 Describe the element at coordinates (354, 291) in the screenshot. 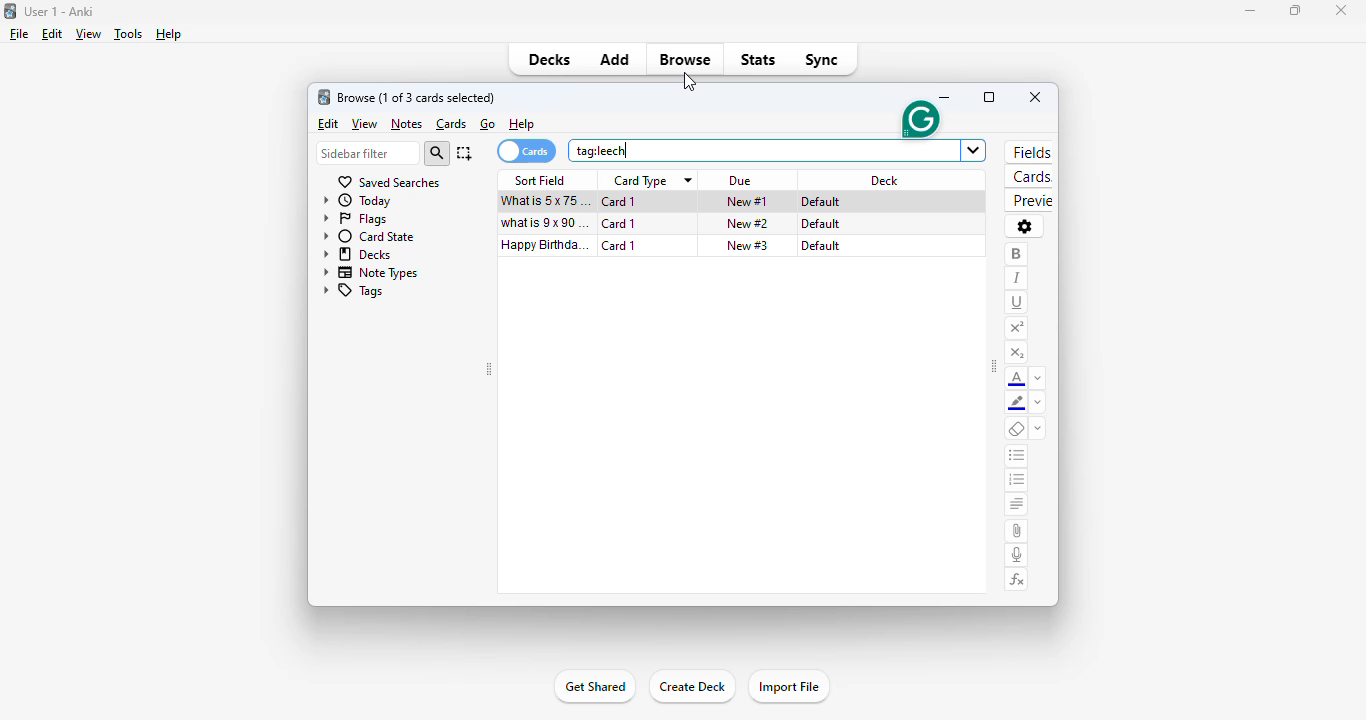

I see `tags` at that location.